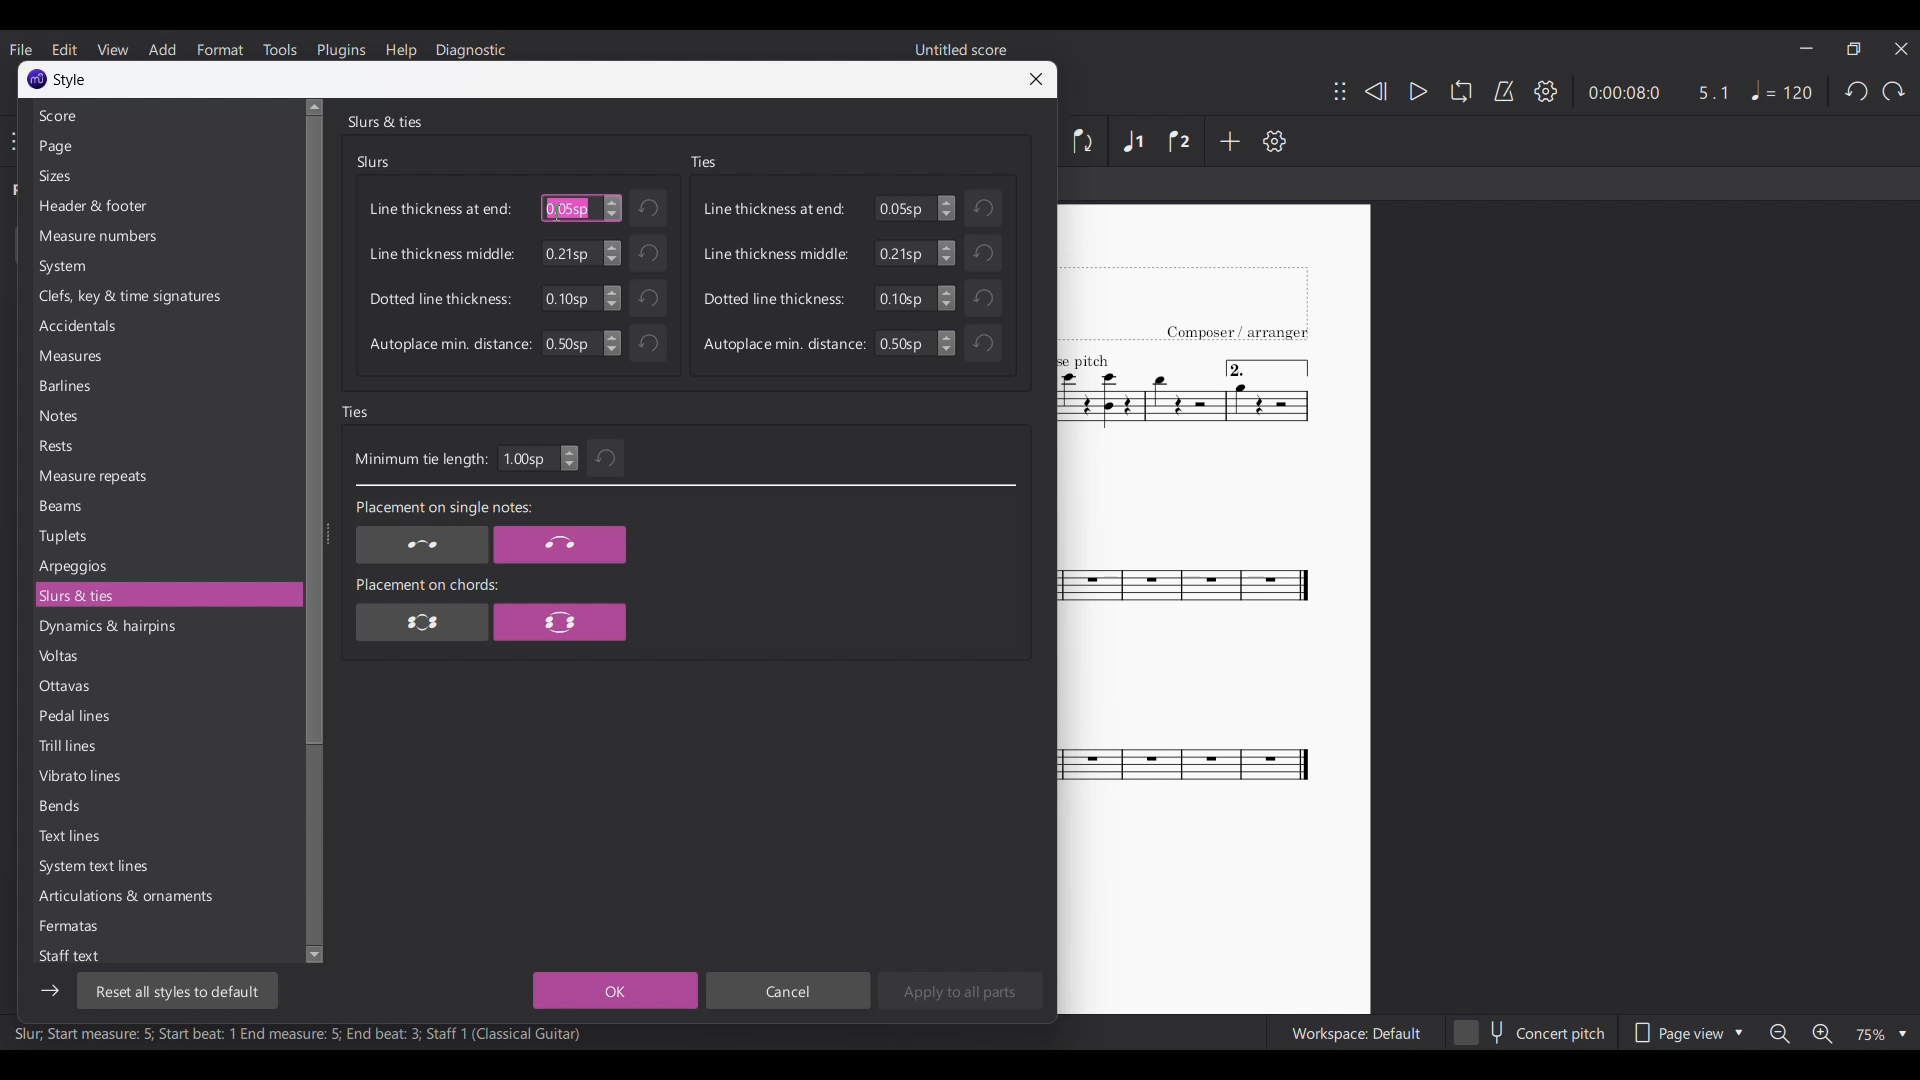 The height and width of the screenshot is (1080, 1920). What do you see at coordinates (615, 990) in the screenshot?
I see `OK` at bounding box center [615, 990].